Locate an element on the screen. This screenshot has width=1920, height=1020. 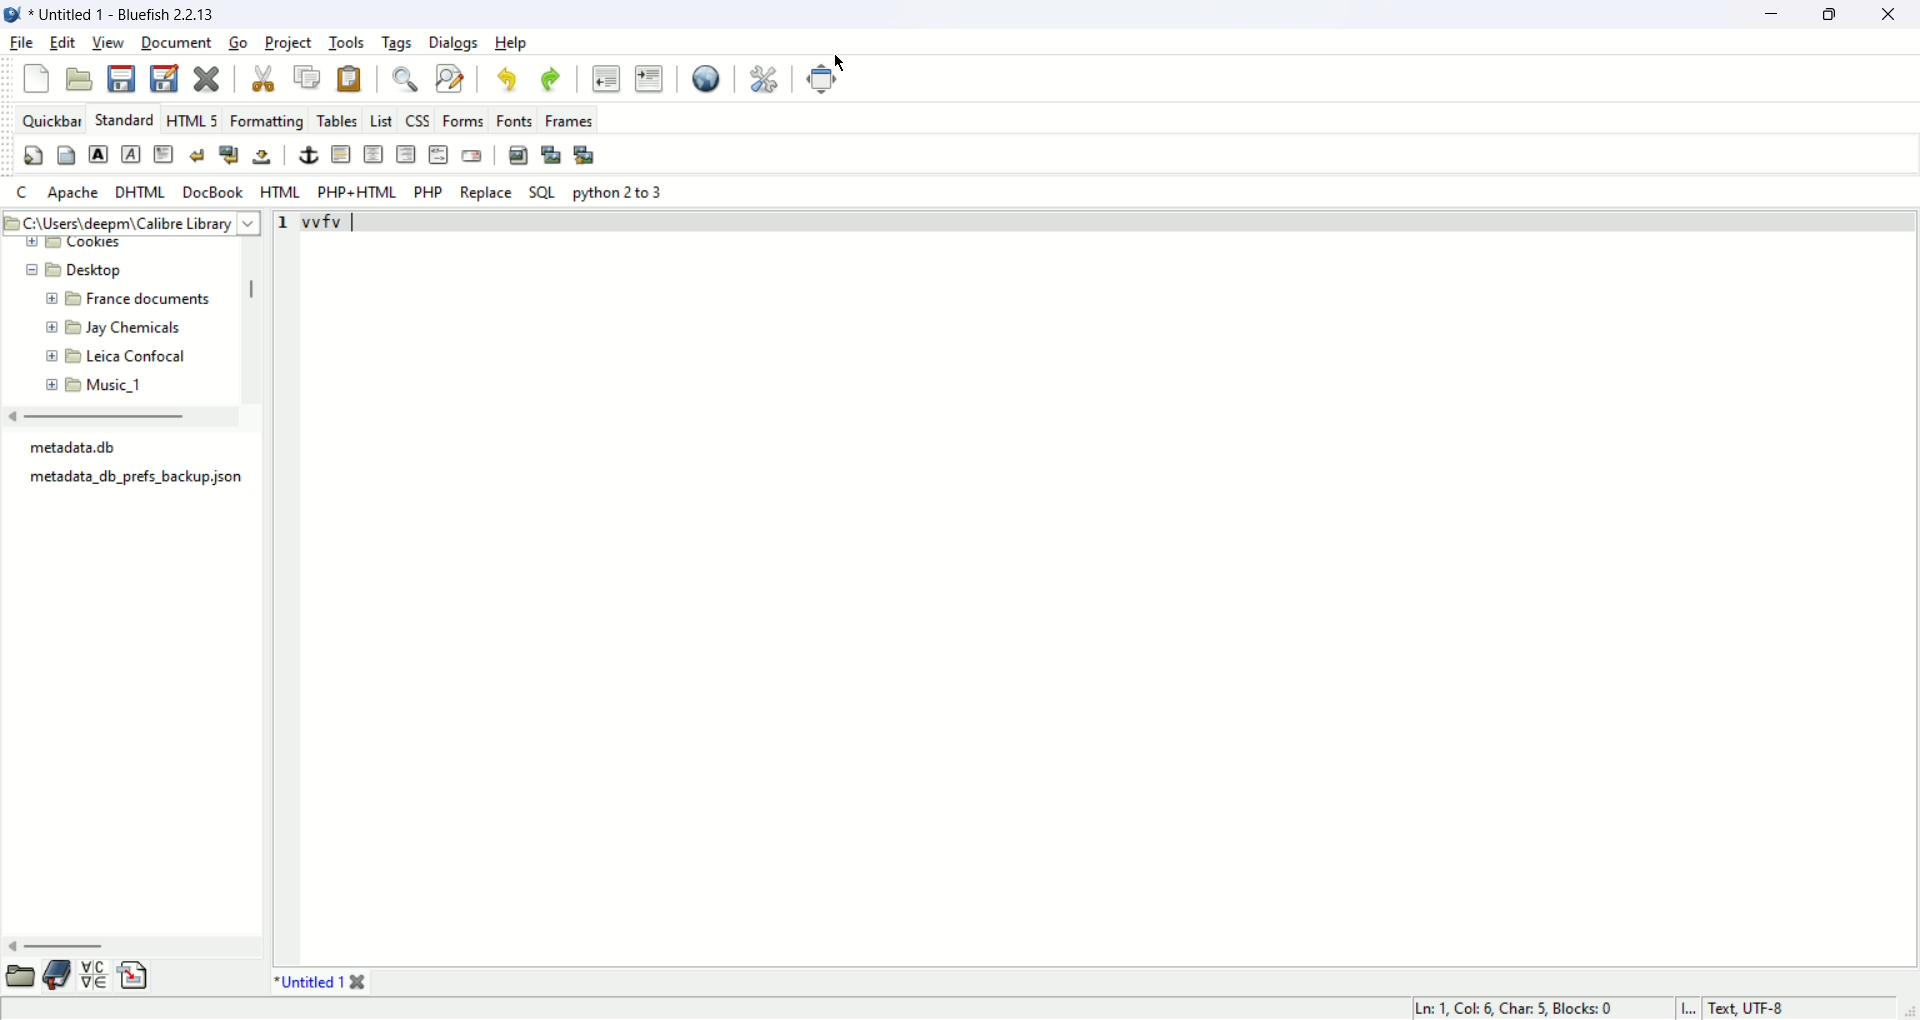
fonts is located at coordinates (517, 120).